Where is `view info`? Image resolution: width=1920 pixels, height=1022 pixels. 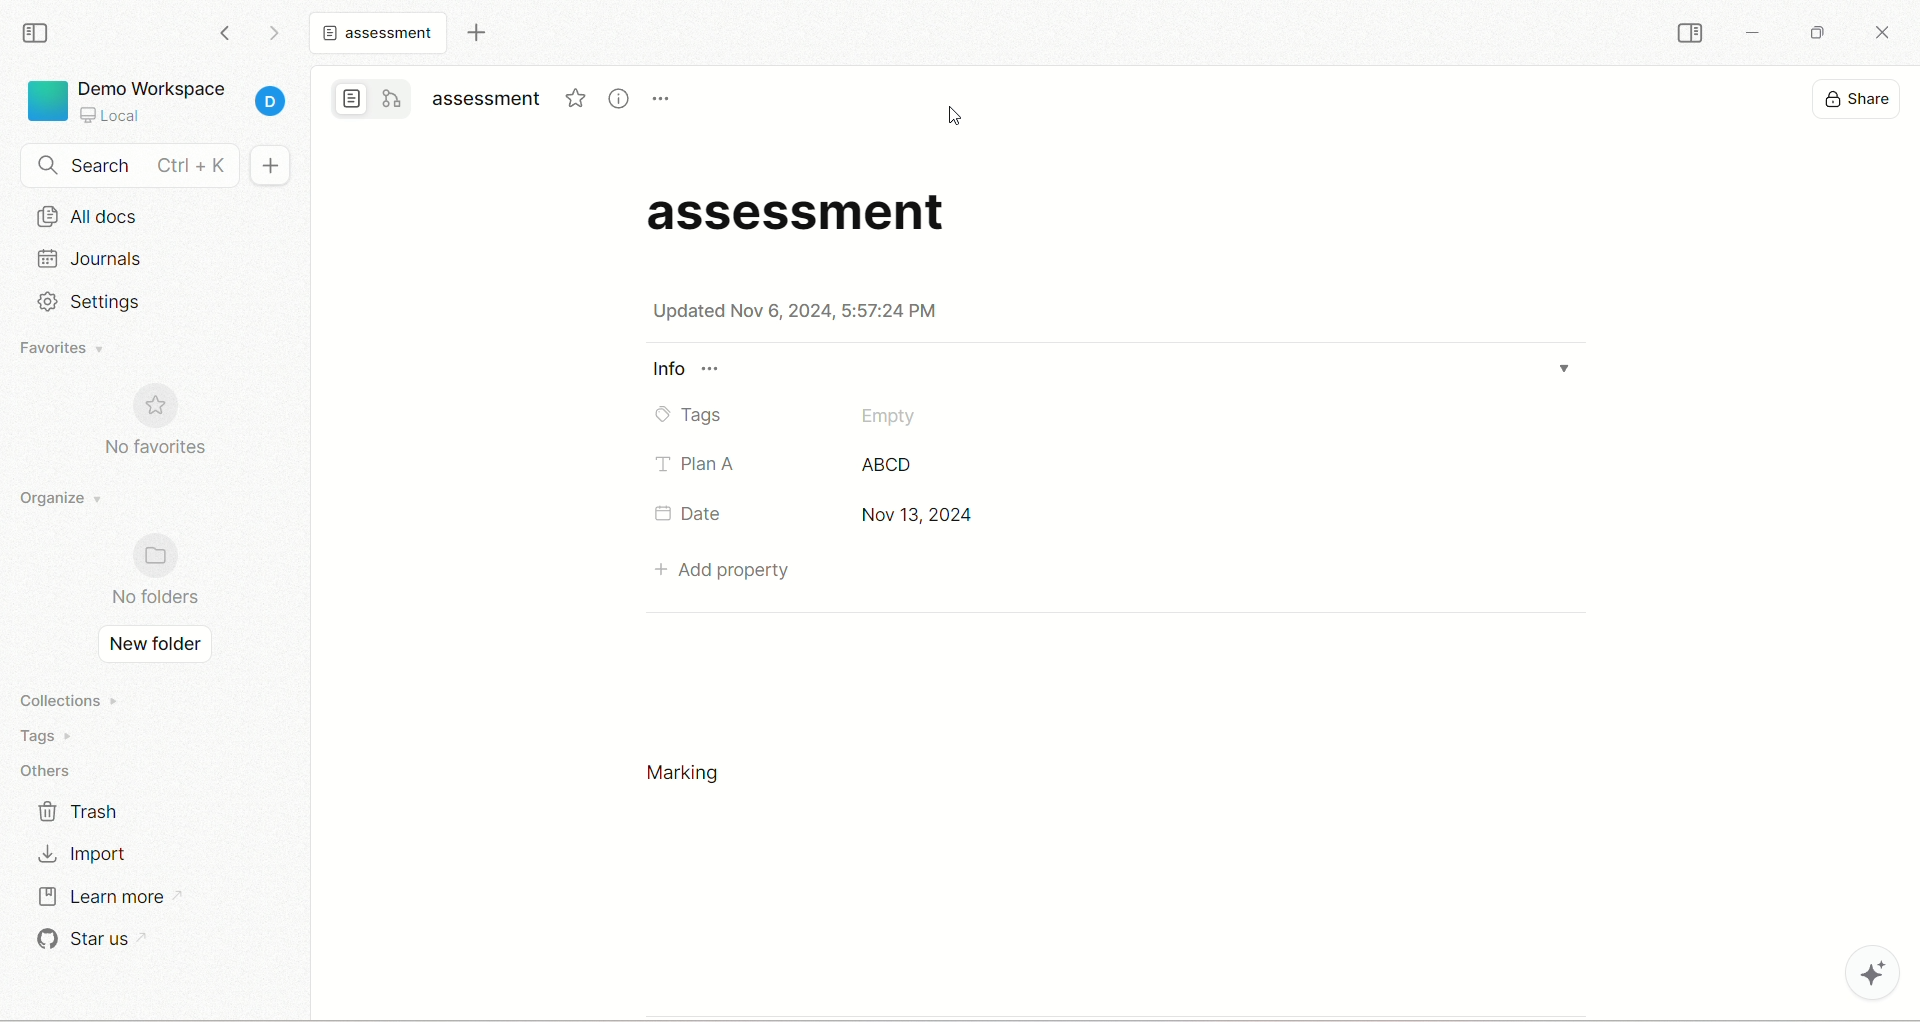 view info is located at coordinates (619, 96).